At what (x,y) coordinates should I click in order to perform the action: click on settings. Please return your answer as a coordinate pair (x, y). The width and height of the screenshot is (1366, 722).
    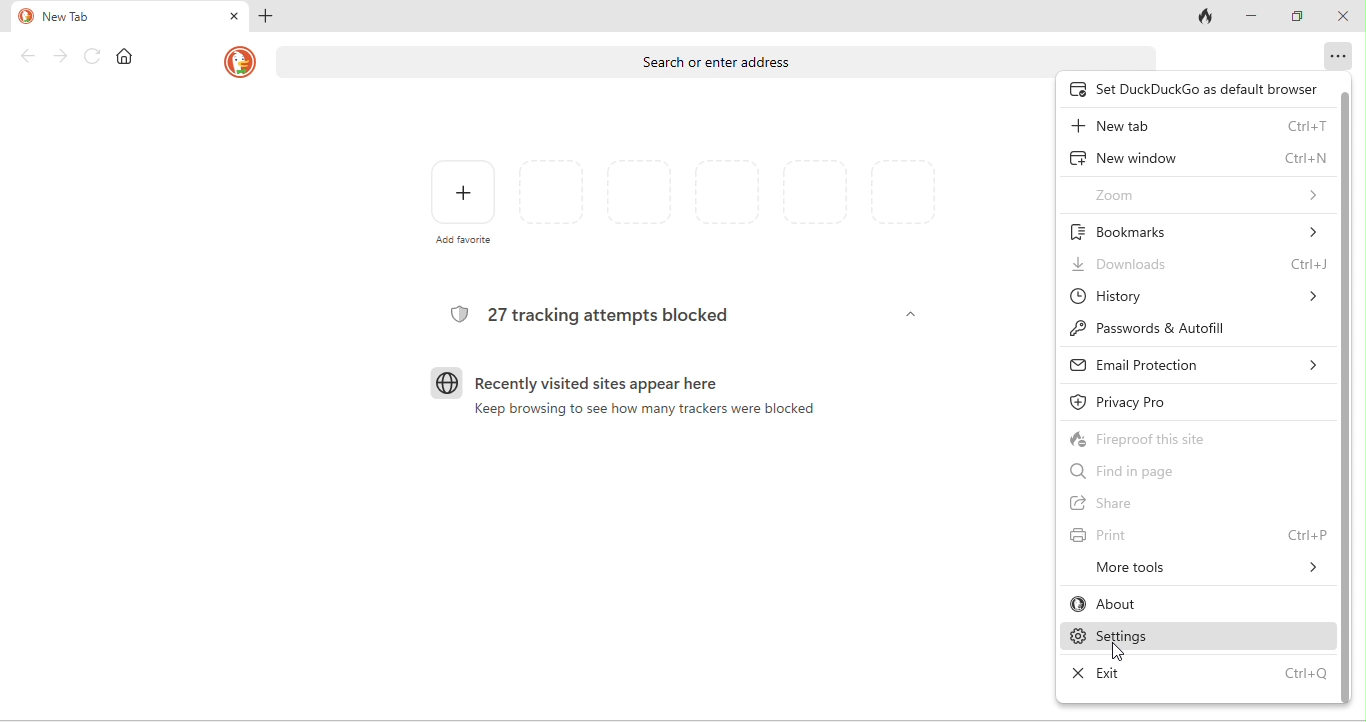
    Looking at the image, I should click on (1198, 638).